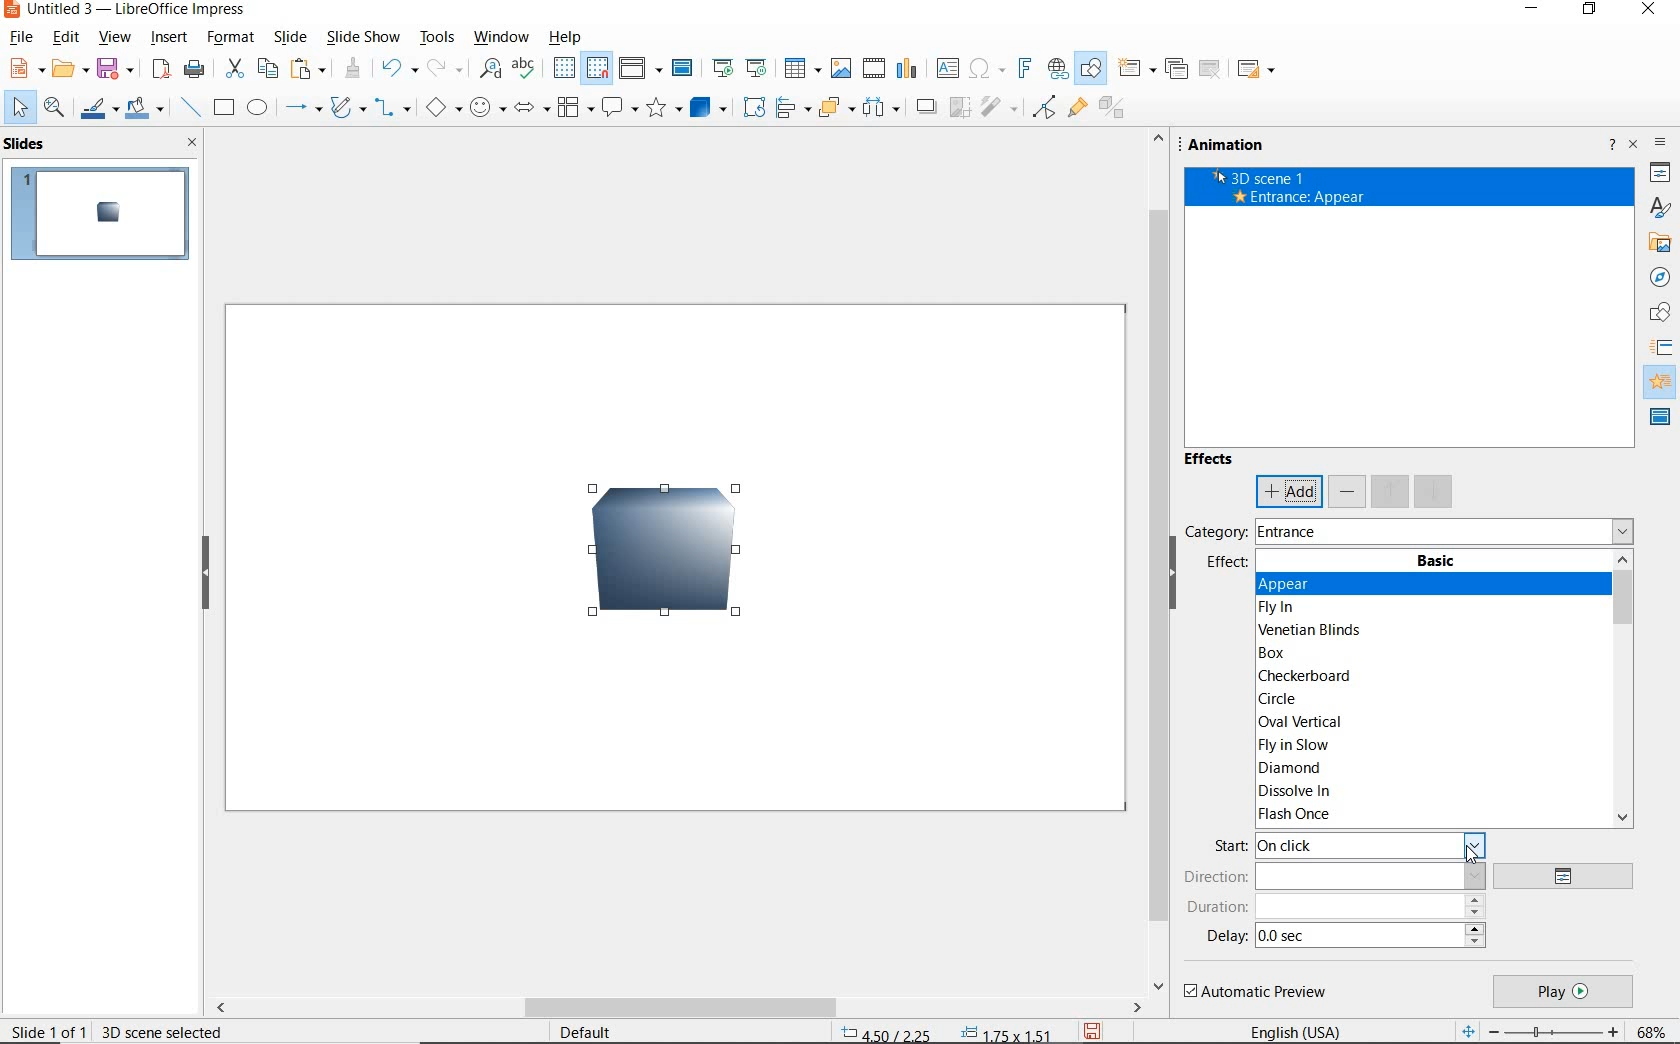 Image resolution: width=1680 pixels, height=1044 pixels. Describe the element at coordinates (1211, 463) in the screenshot. I see `effects` at that location.